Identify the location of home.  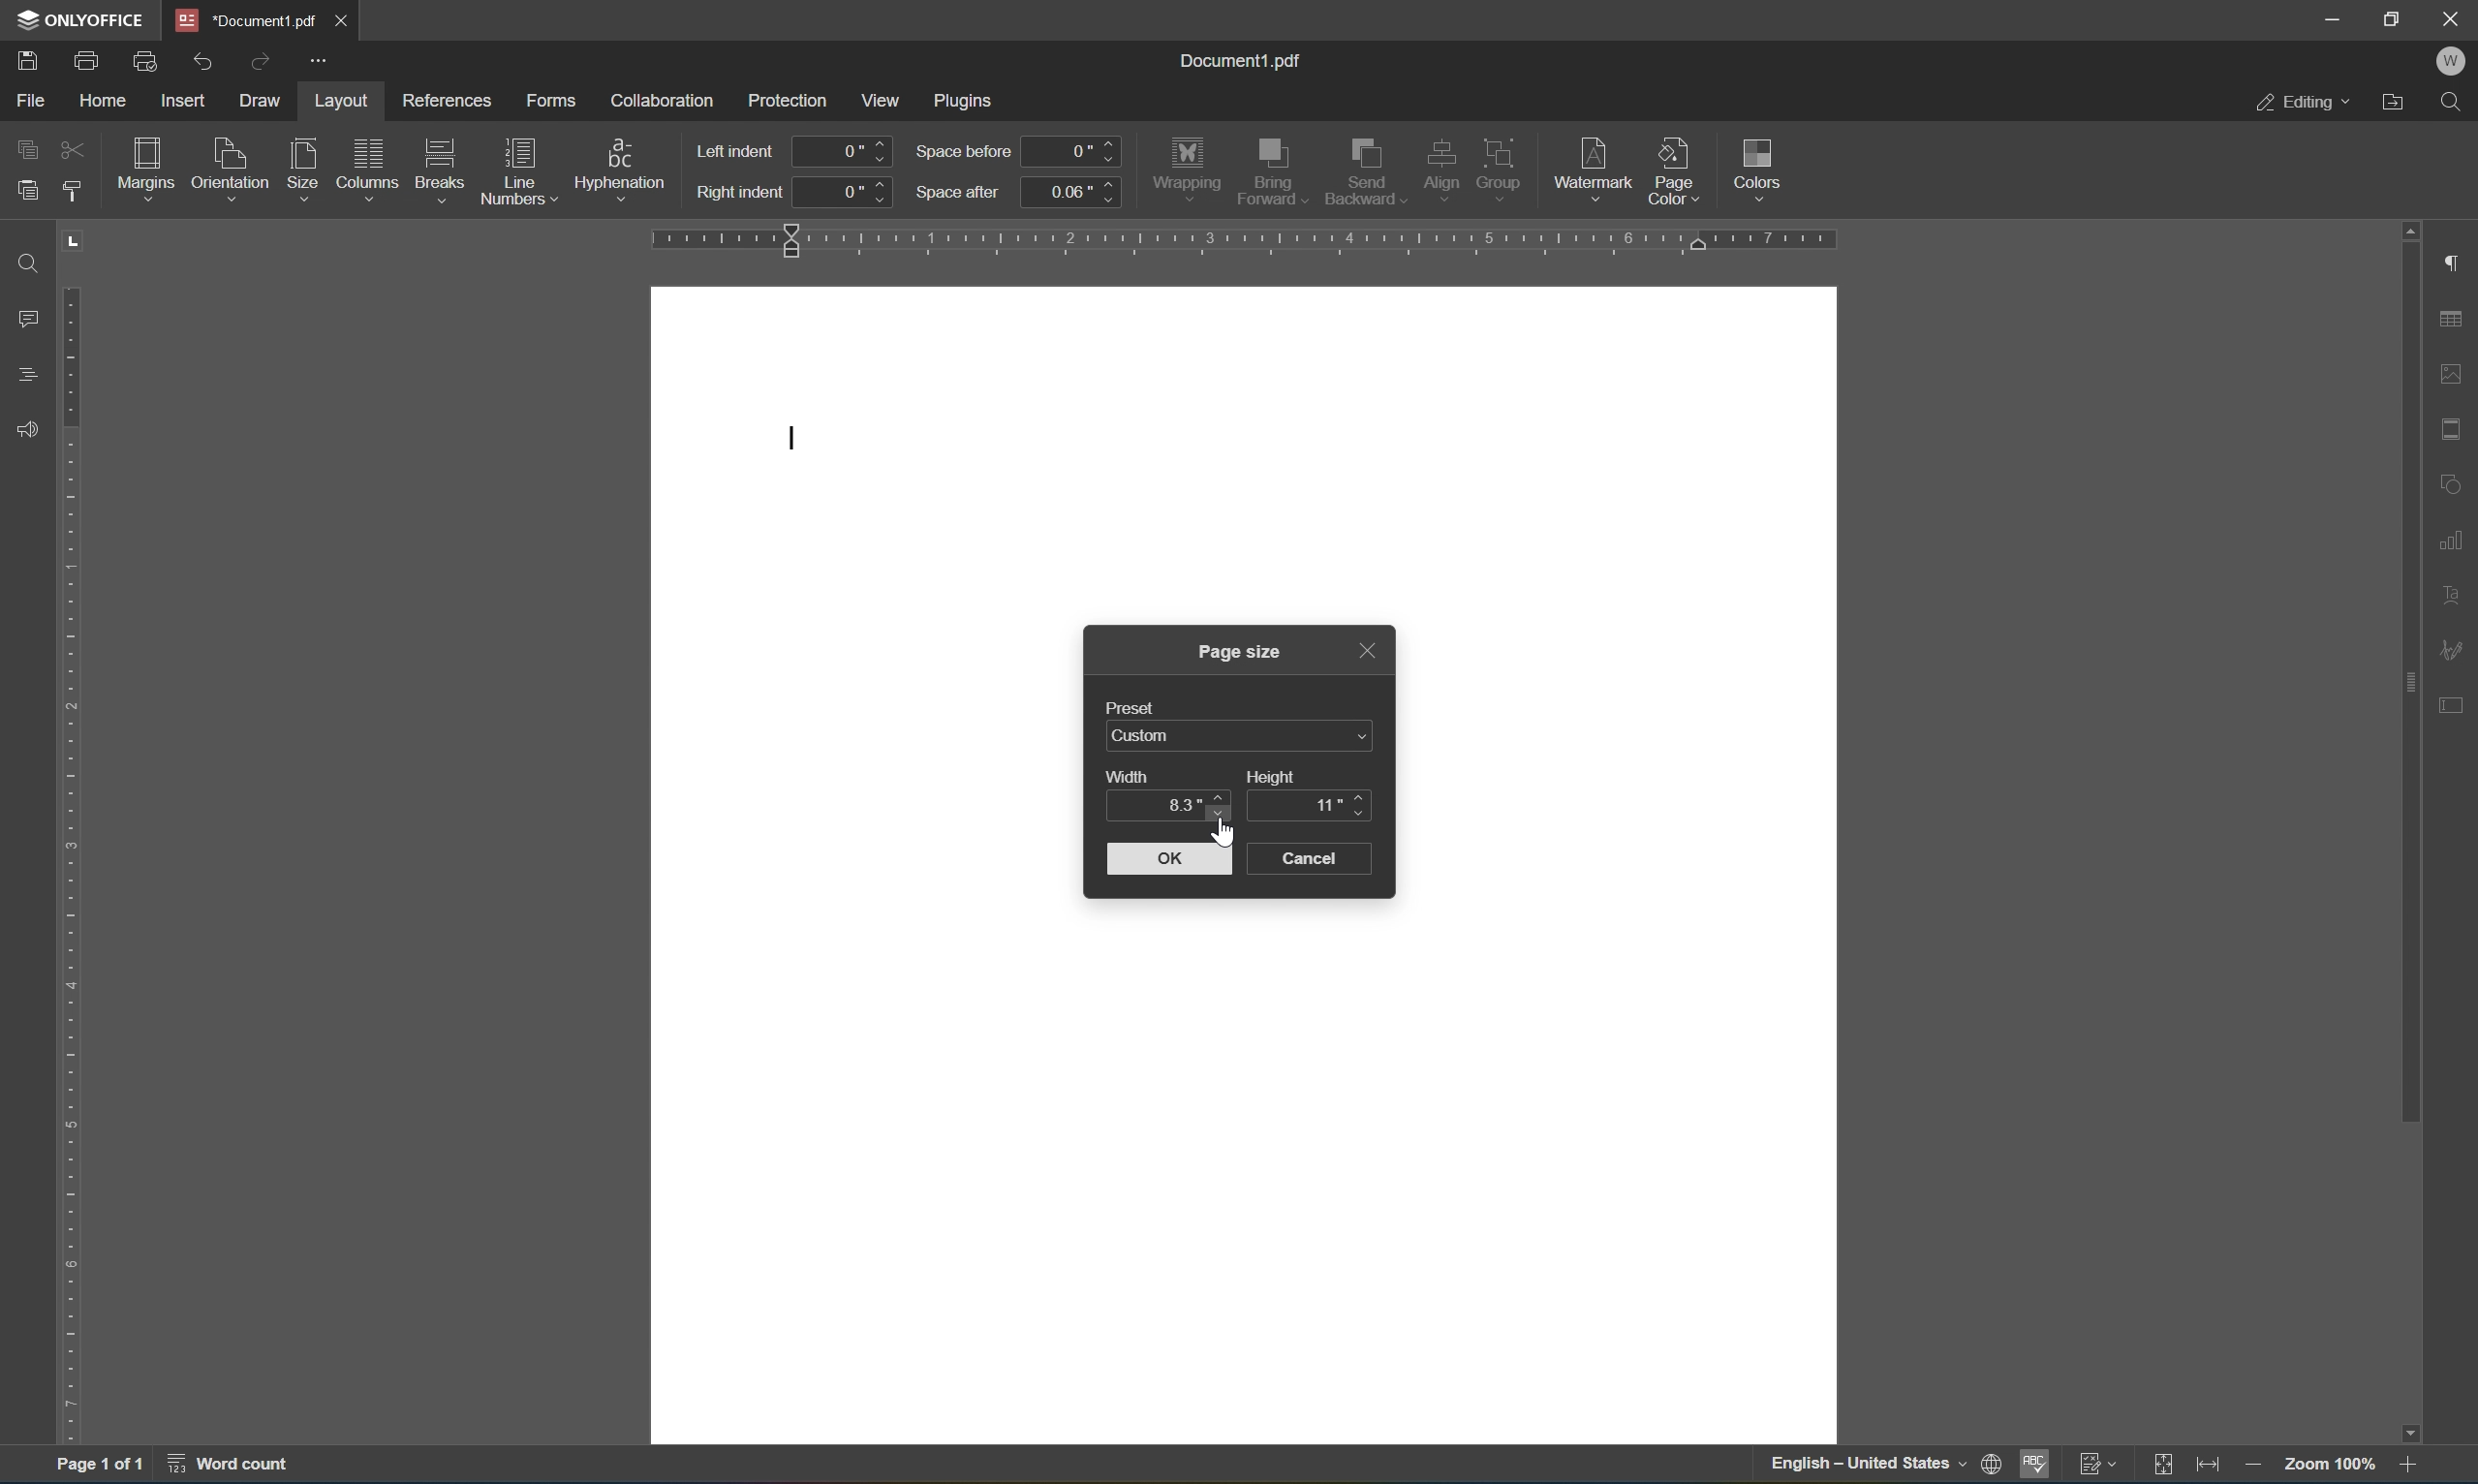
(99, 99).